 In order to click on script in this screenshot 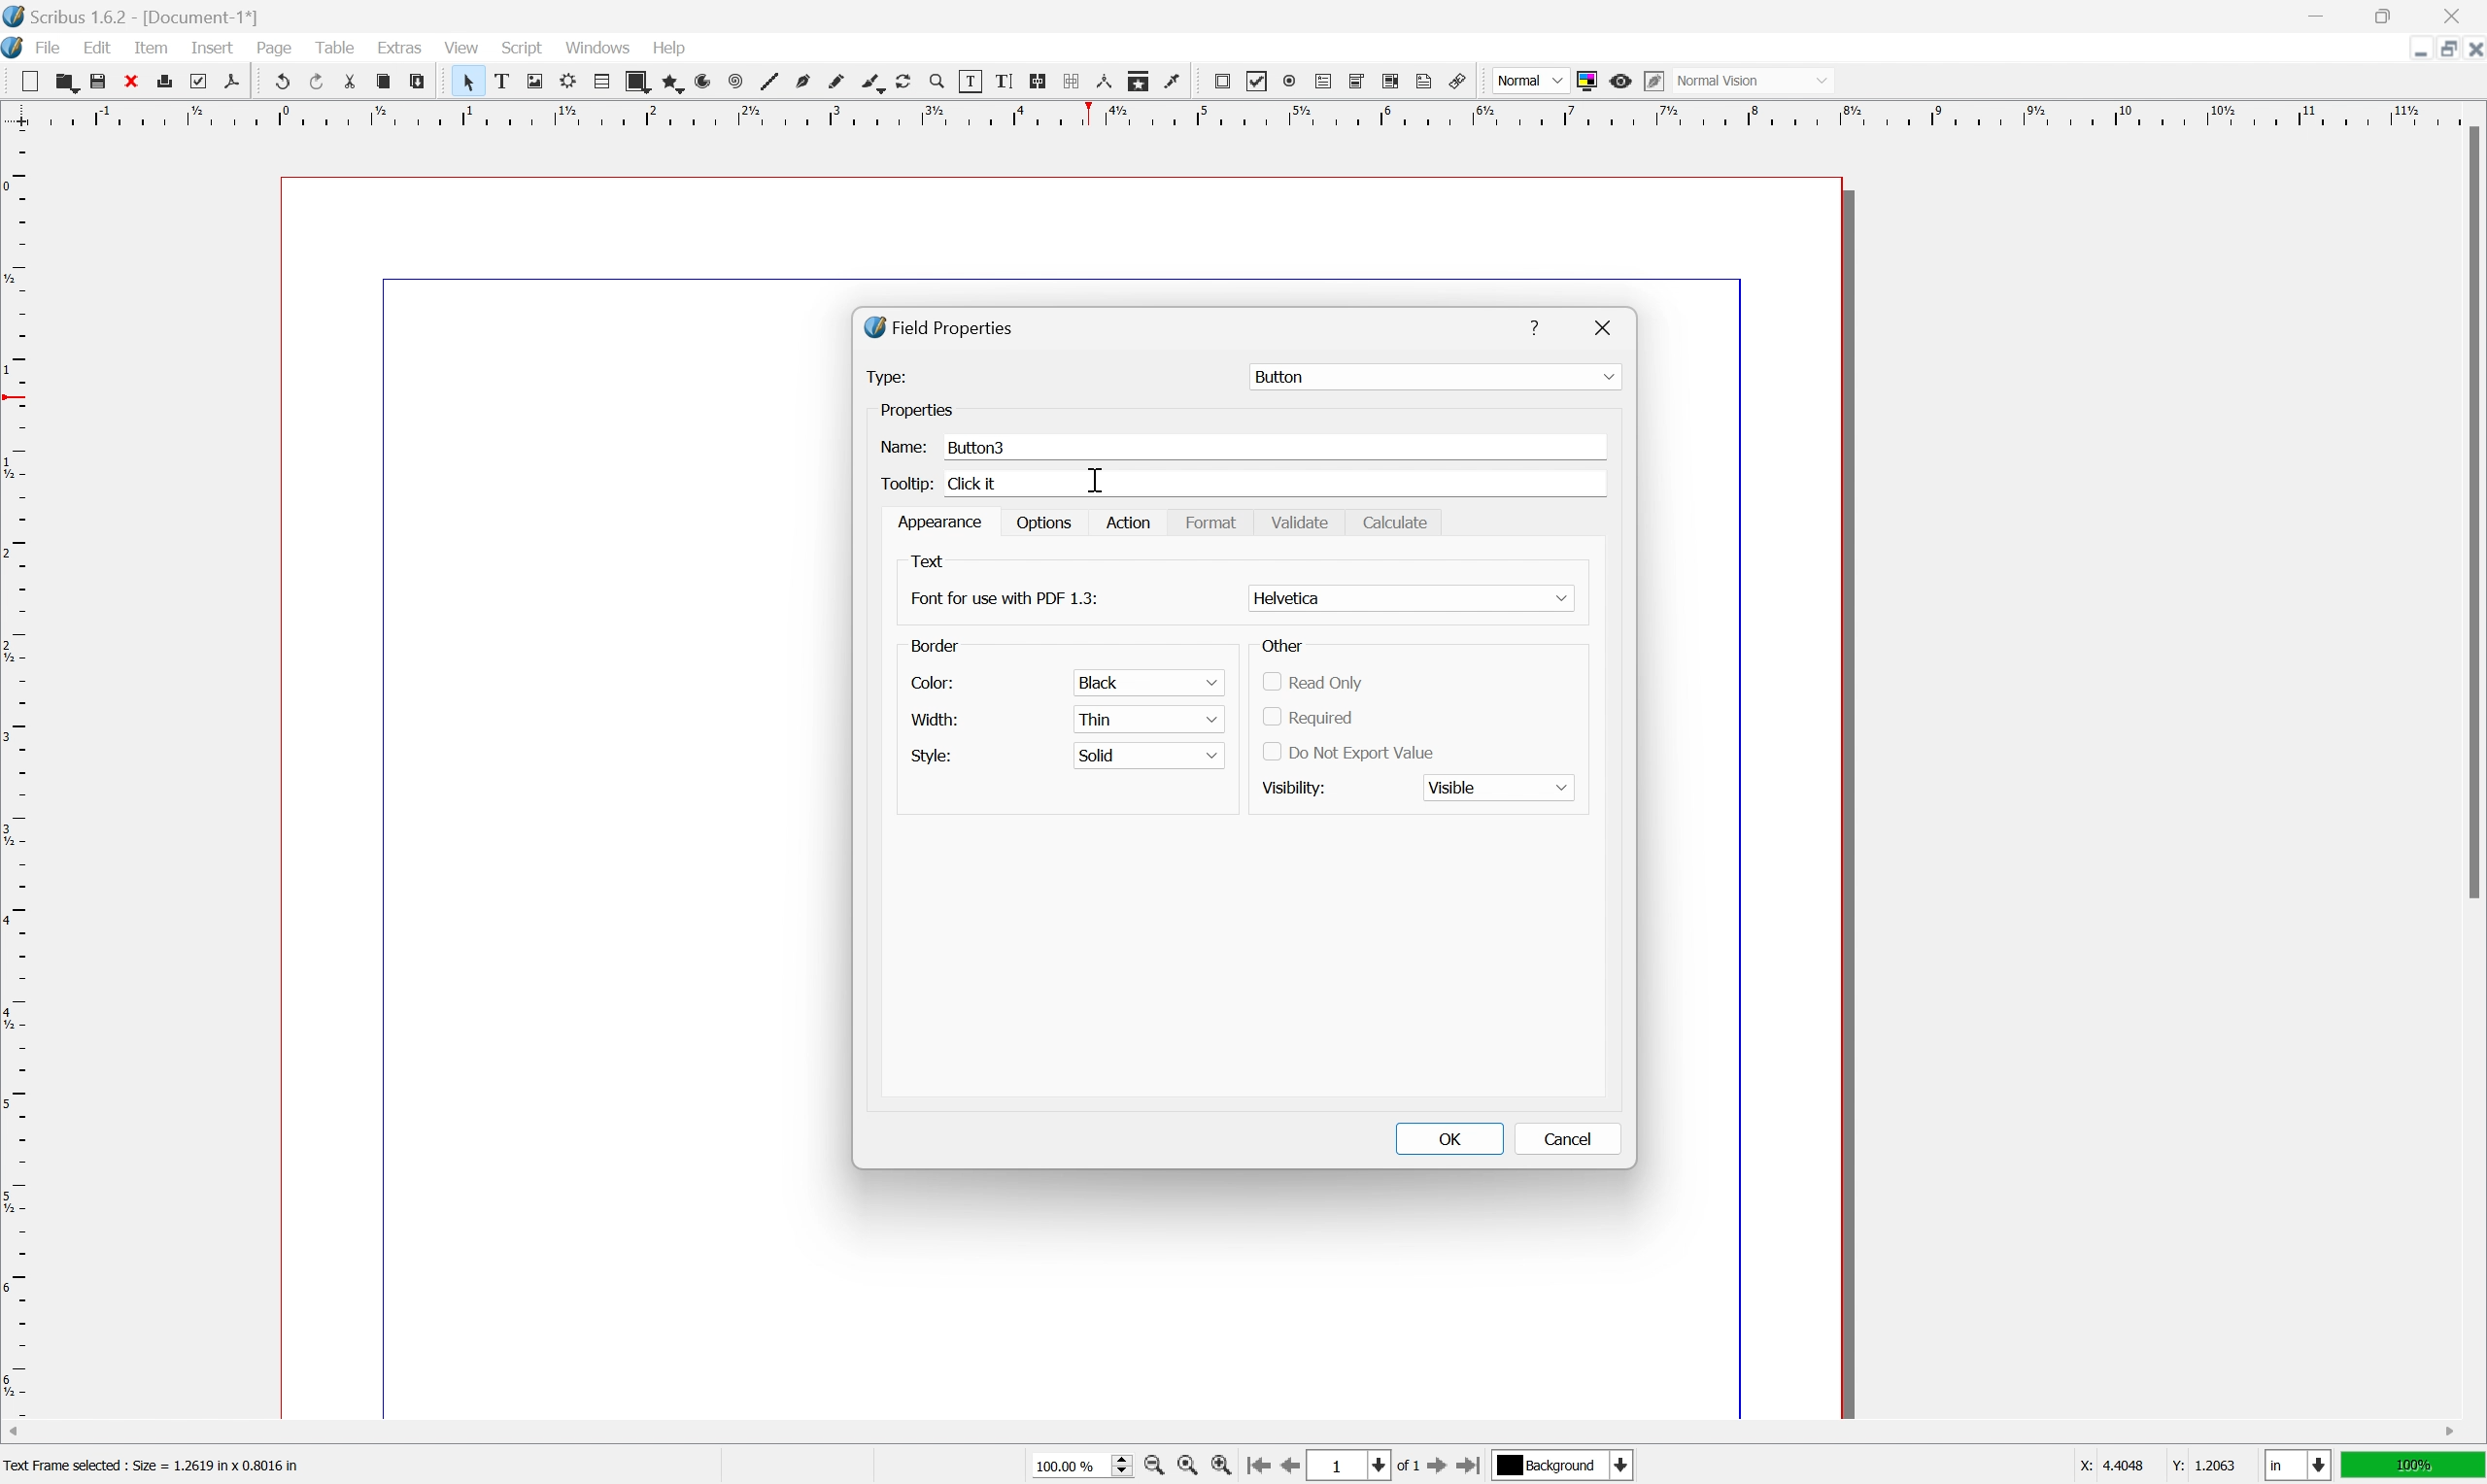, I will do `click(524, 46)`.